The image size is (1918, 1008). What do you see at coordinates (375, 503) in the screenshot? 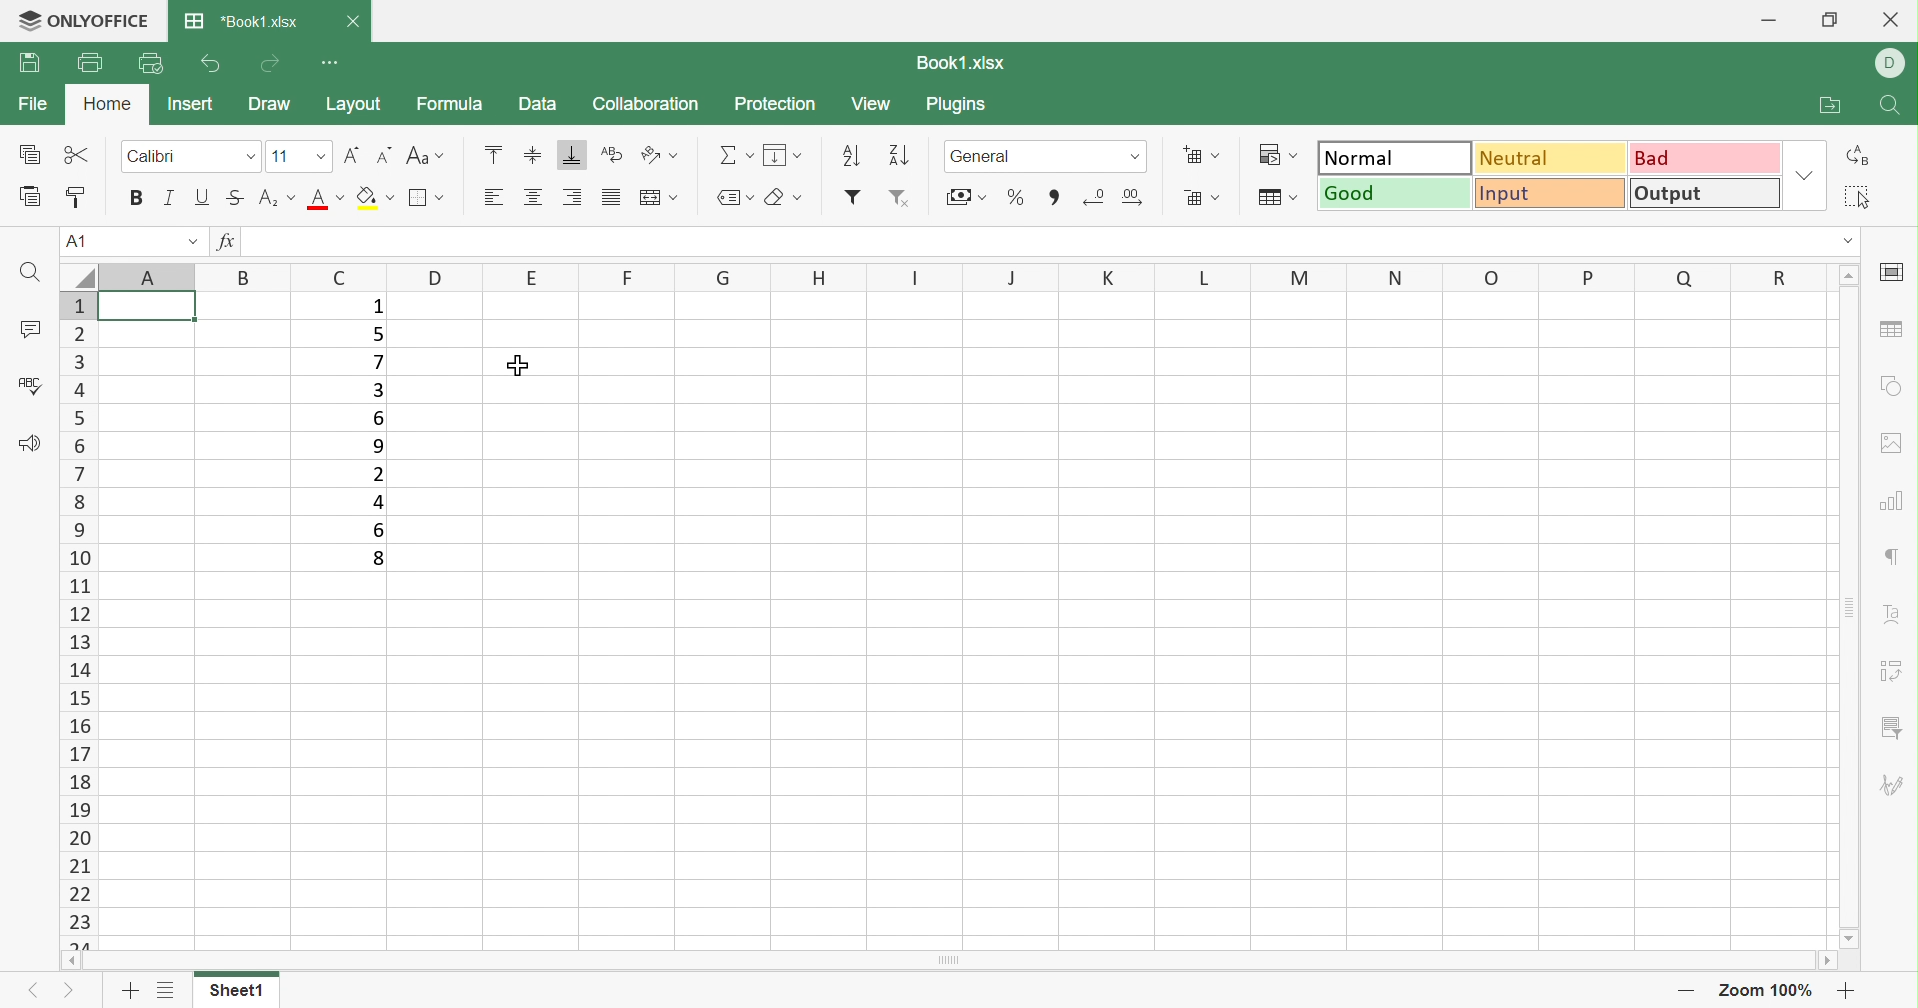
I see `4` at bounding box center [375, 503].